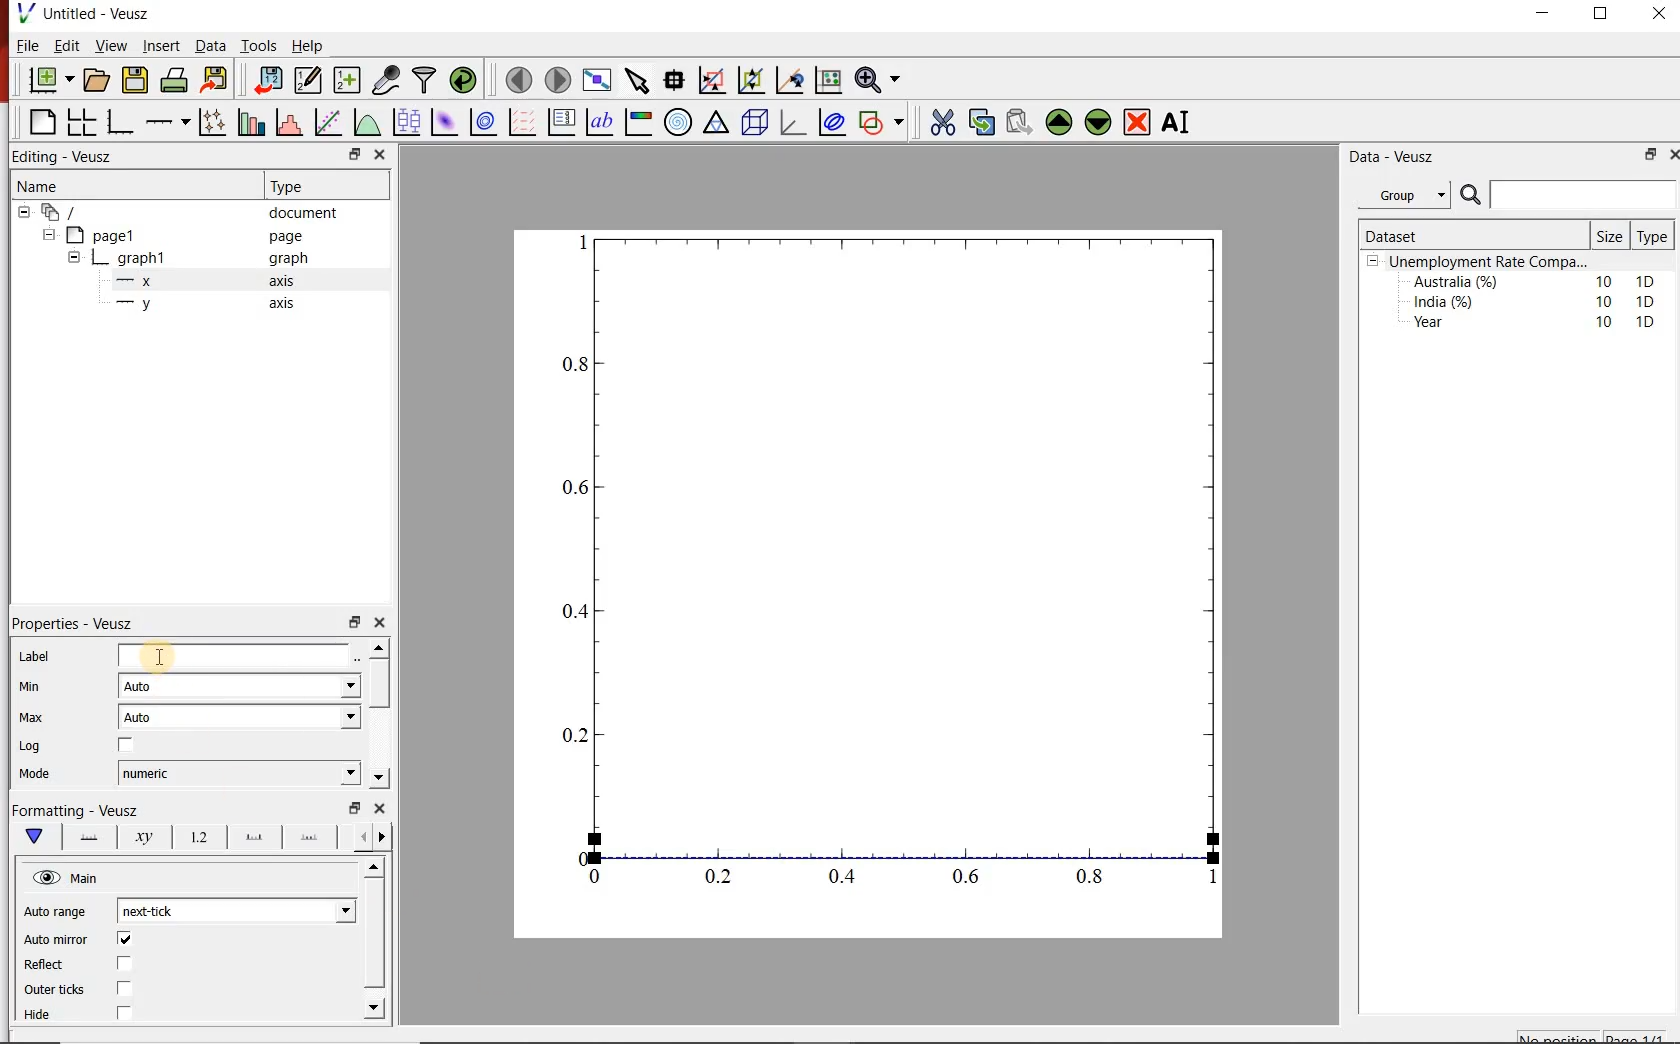  I want to click on Size, so click(1612, 236).